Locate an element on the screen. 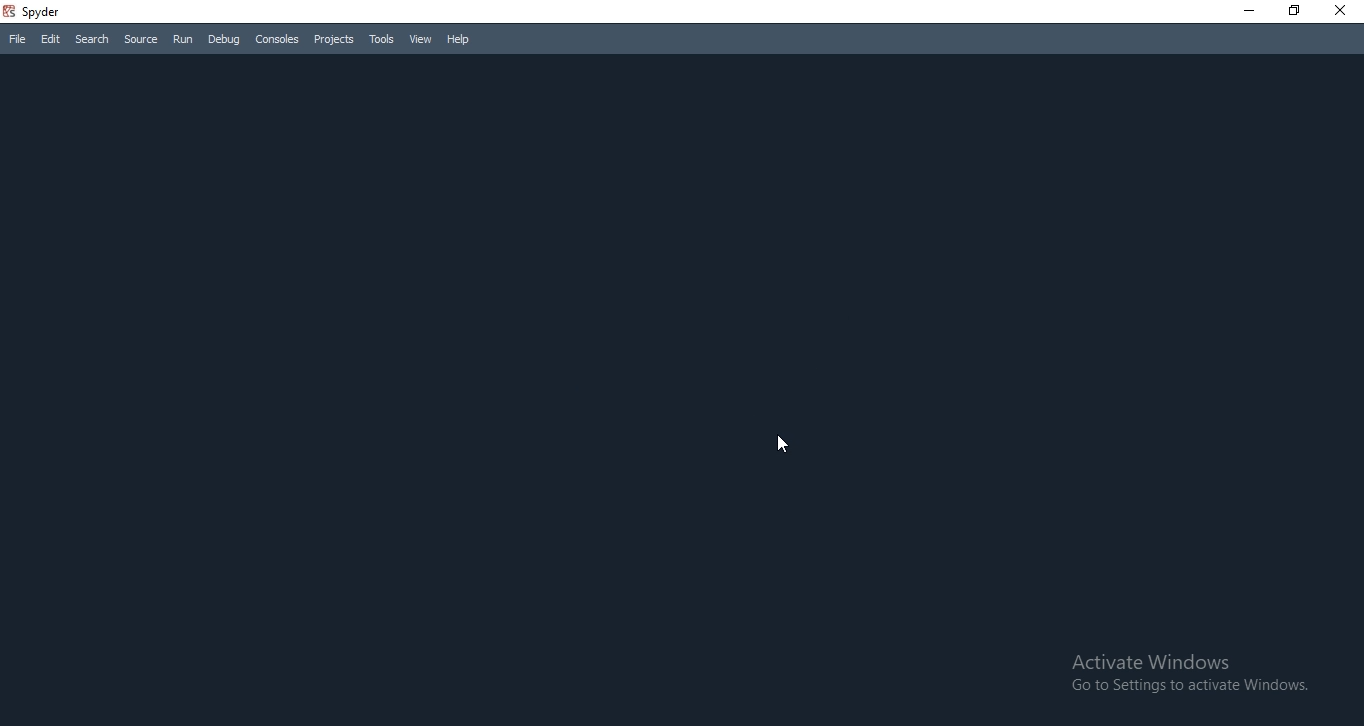 The height and width of the screenshot is (726, 1364). Debug is located at coordinates (225, 40).